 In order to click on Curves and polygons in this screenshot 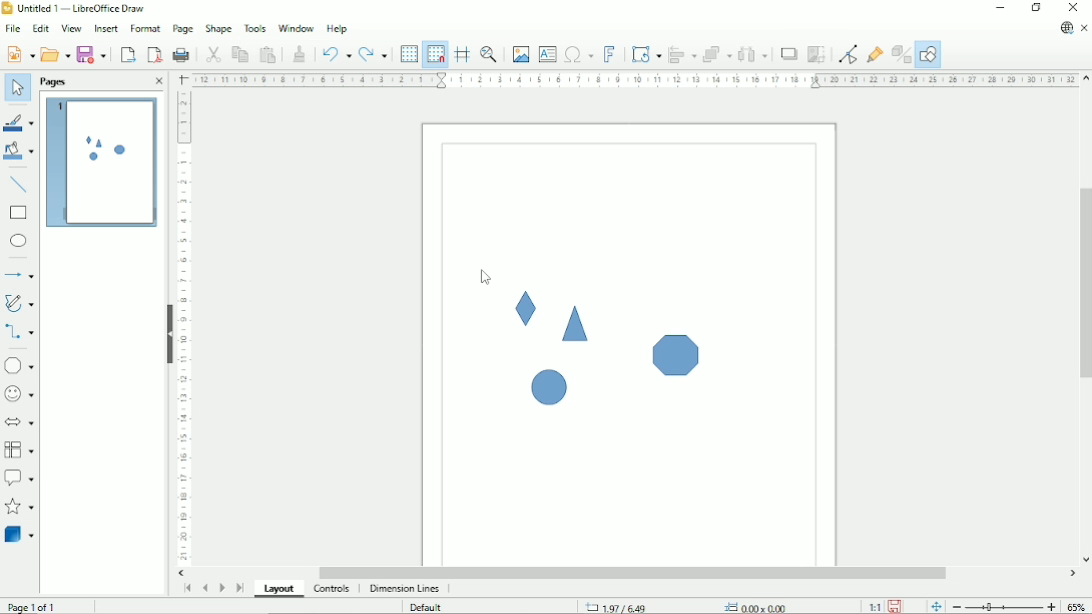, I will do `click(20, 303)`.